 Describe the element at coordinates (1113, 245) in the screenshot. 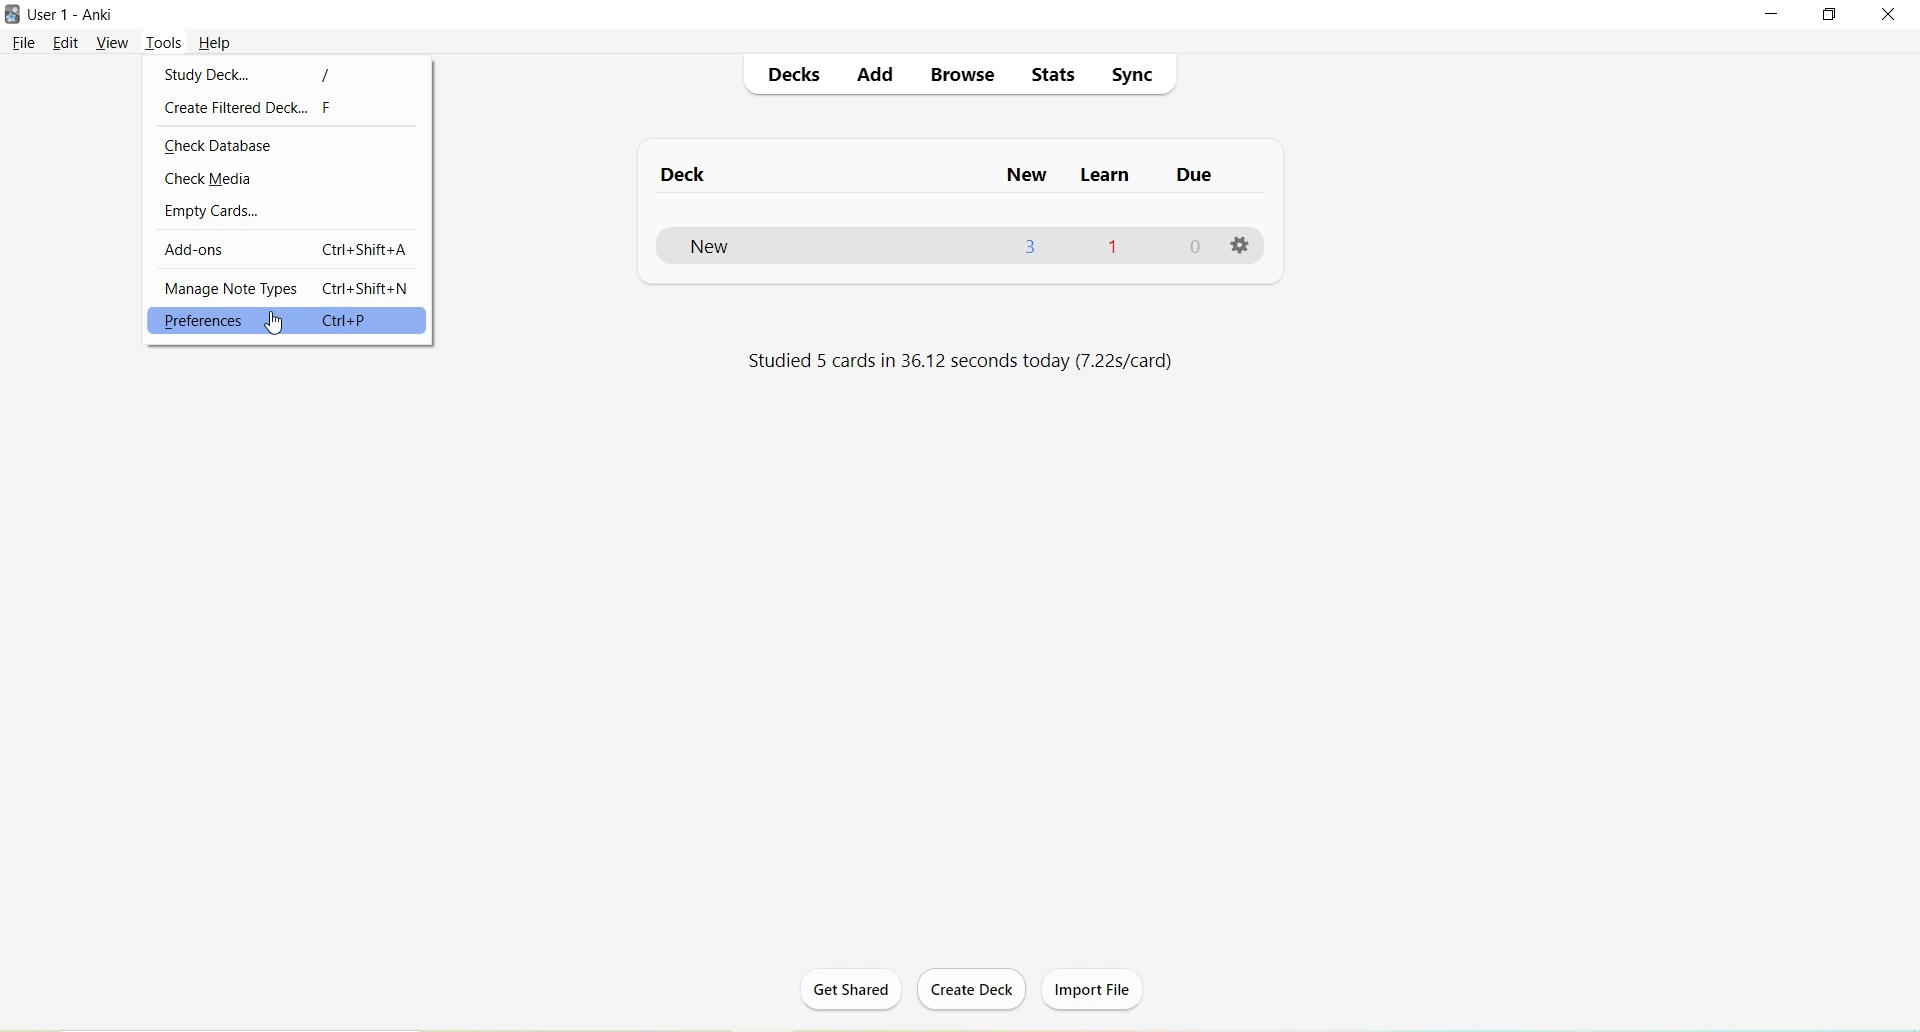

I see `1` at that location.